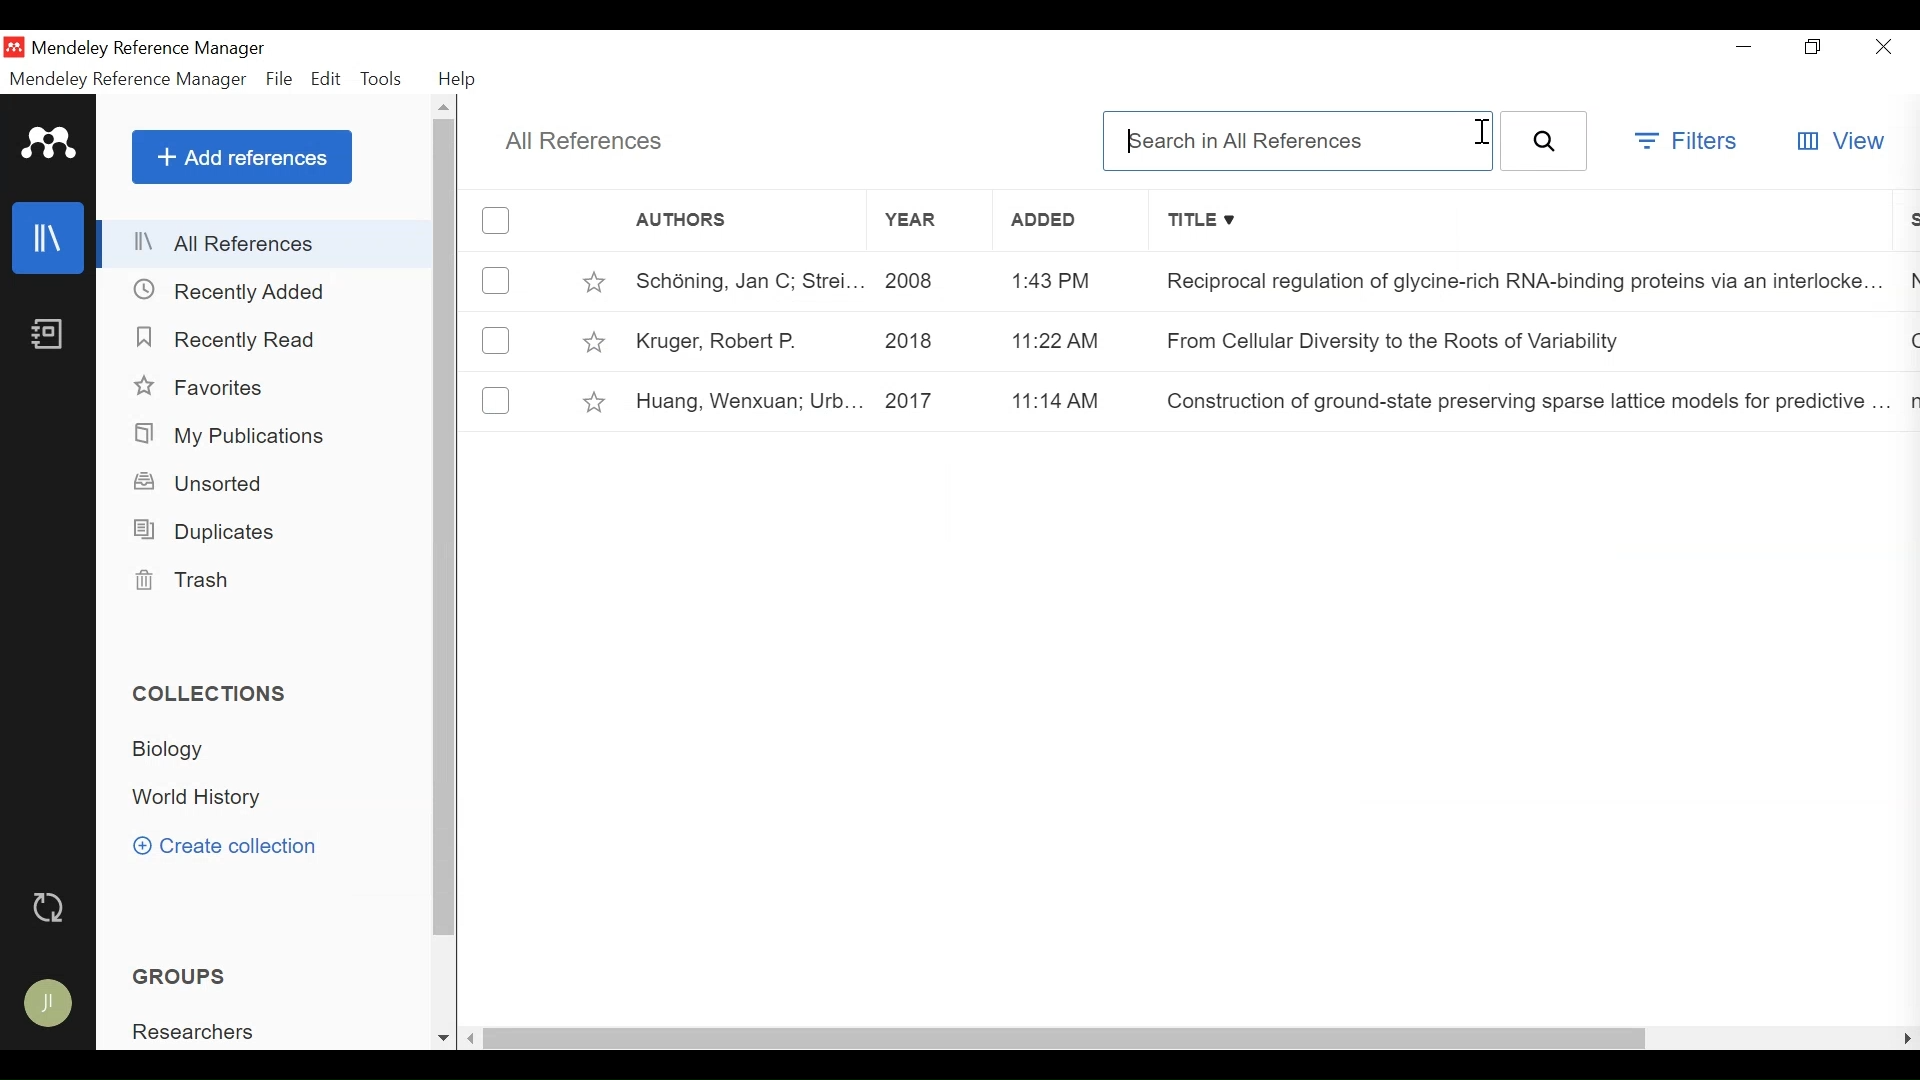  I want to click on Mendeley Reference Manager, so click(128, 80).